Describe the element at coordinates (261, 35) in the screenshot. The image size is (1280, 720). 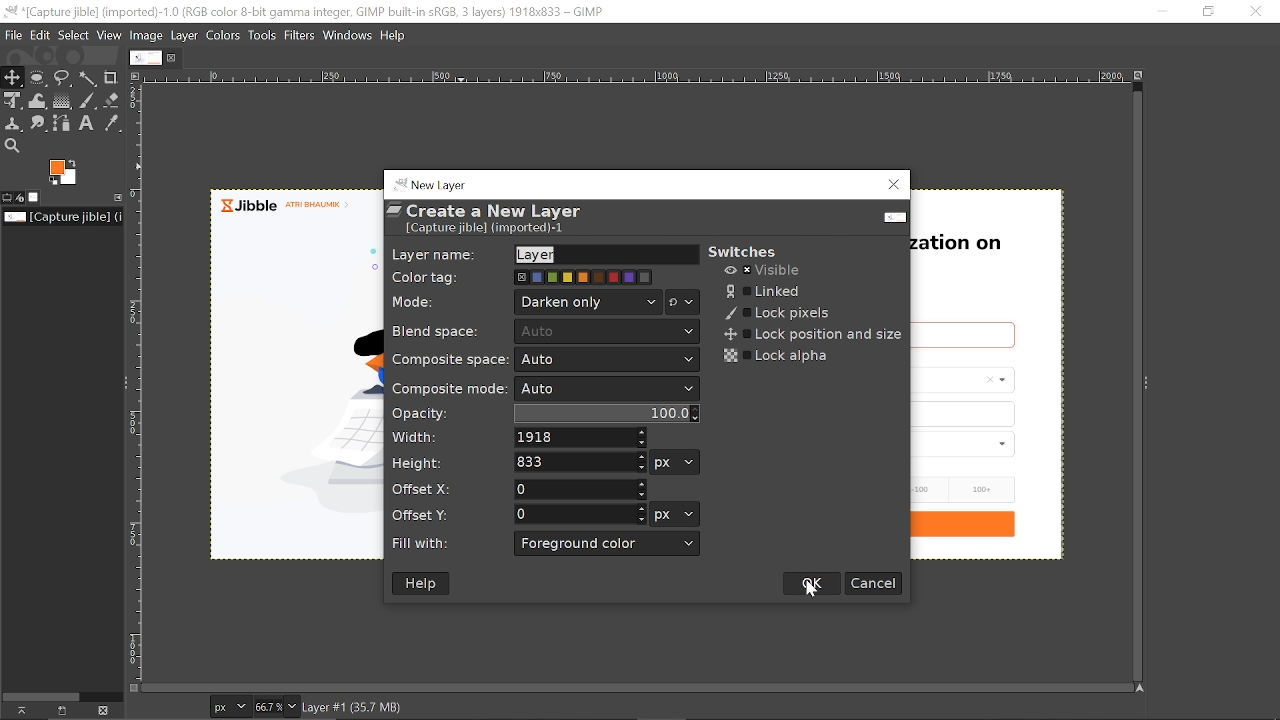
I see `Tools` at that location.